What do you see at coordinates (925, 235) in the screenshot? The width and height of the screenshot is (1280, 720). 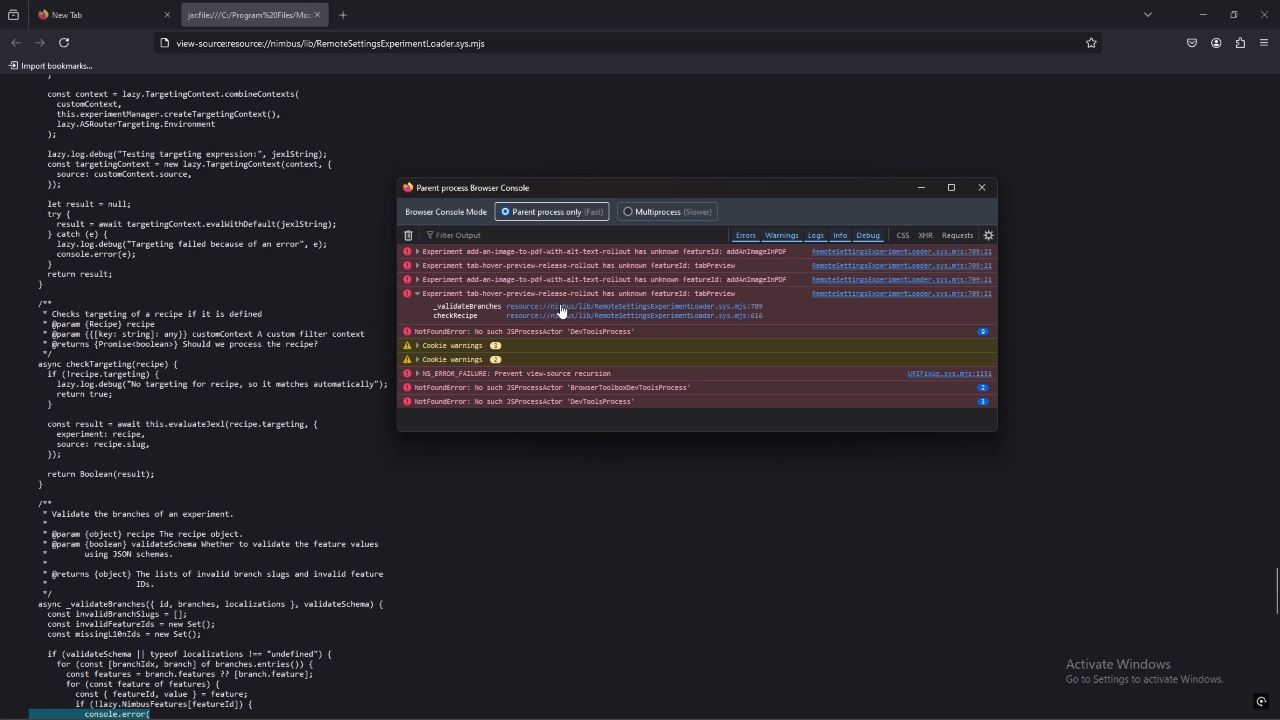 I see `xhr` at bounding box center [925, 235].